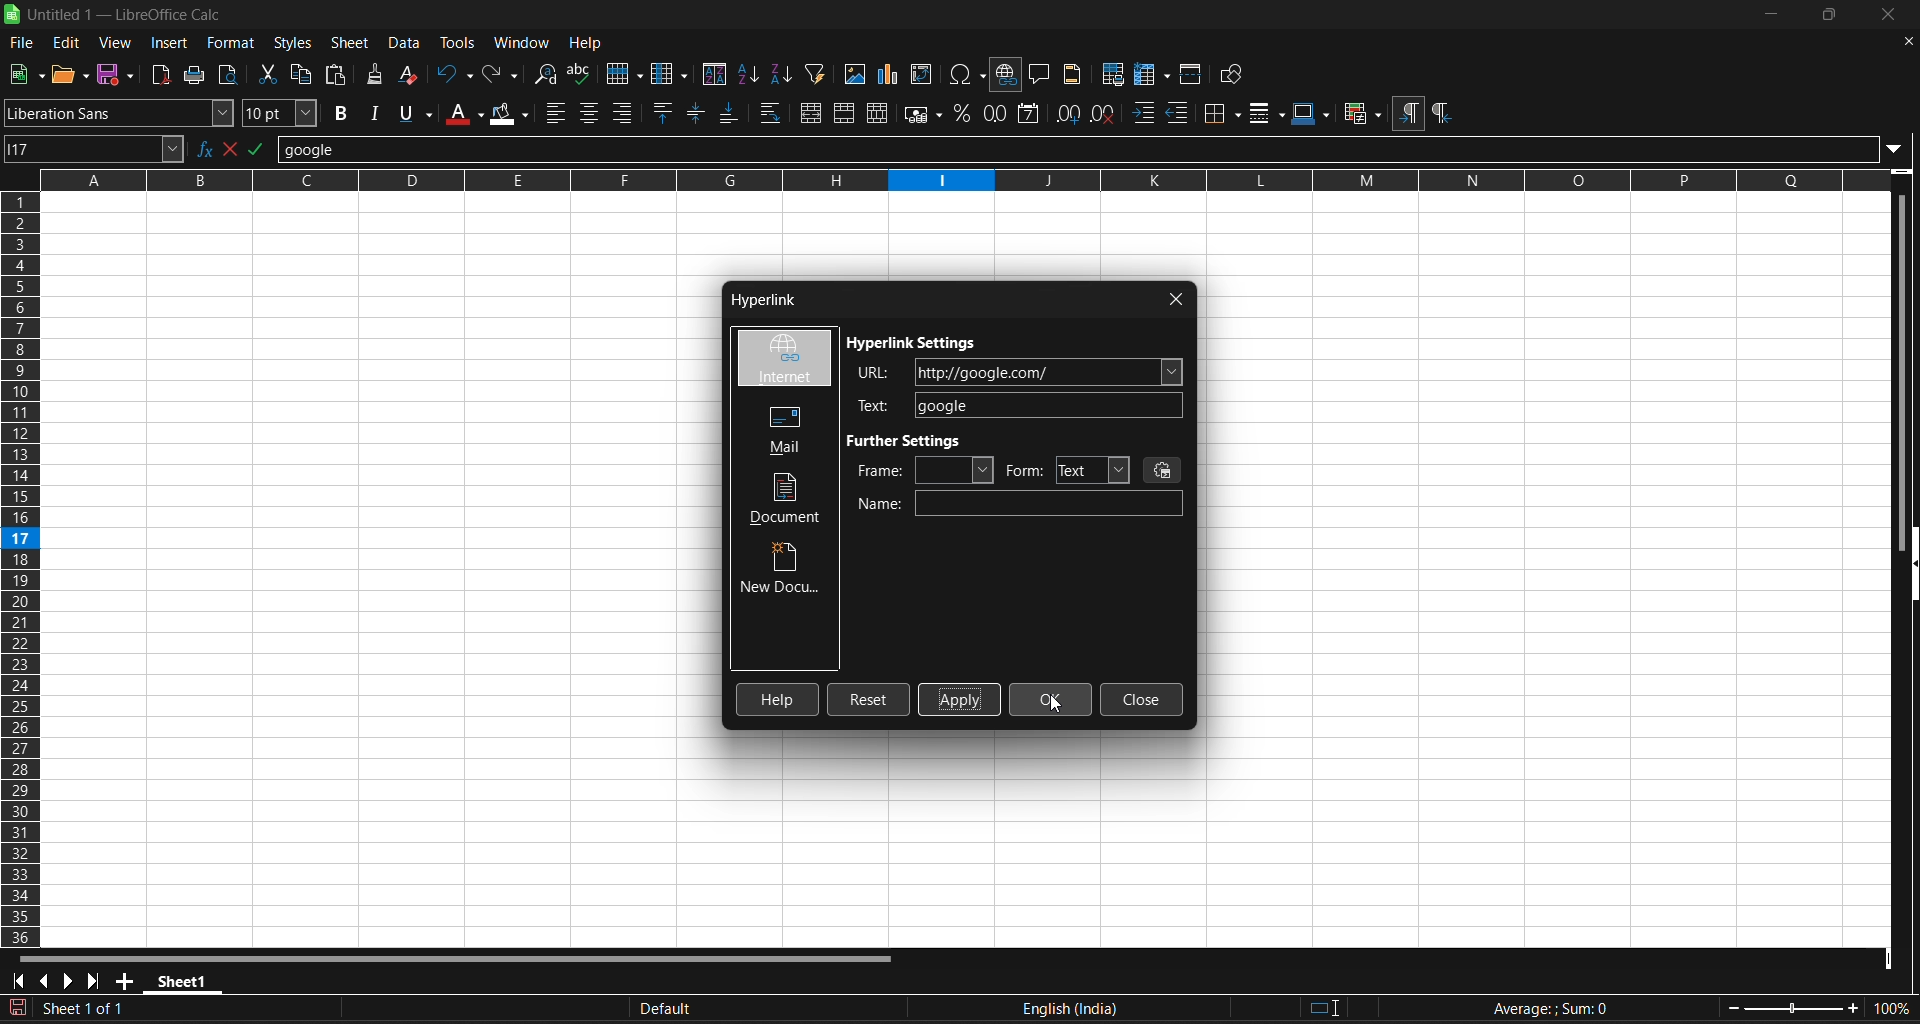 This screenshot has width=1920, height=1024. What do you see at coordinates (893, 74) in the screenshot?
I see `insert chrt` at bounding box center [893, 74].